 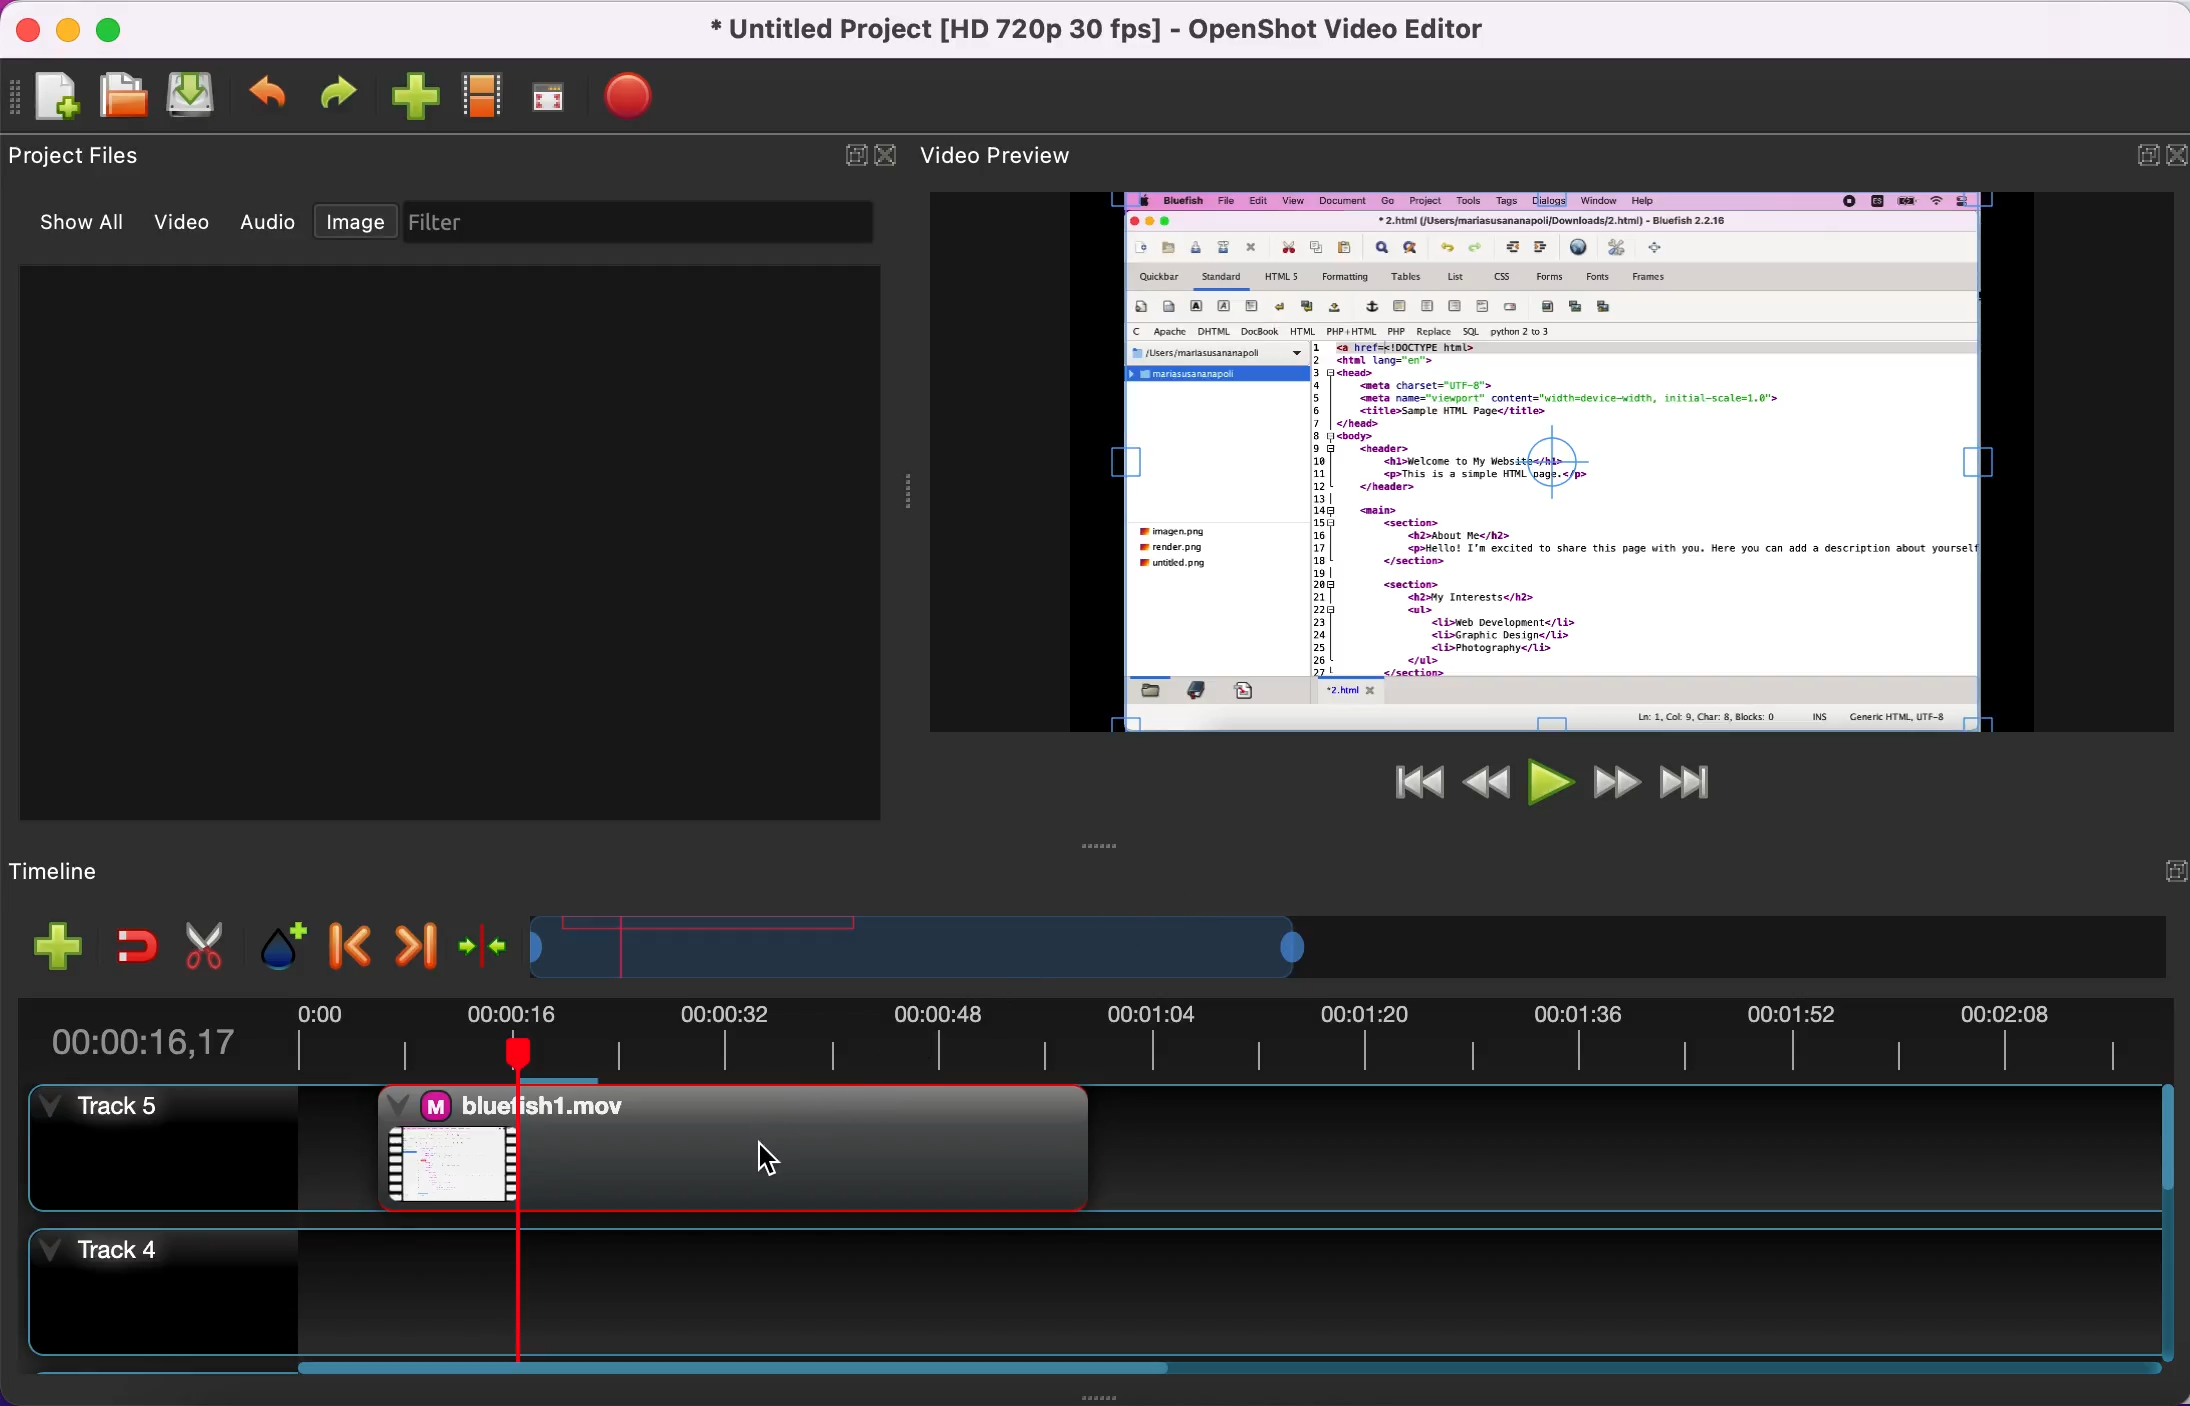 What do you see at coordinates (272, 94) in the screenshot?
I see `undo` at bounding box center [272, 94].